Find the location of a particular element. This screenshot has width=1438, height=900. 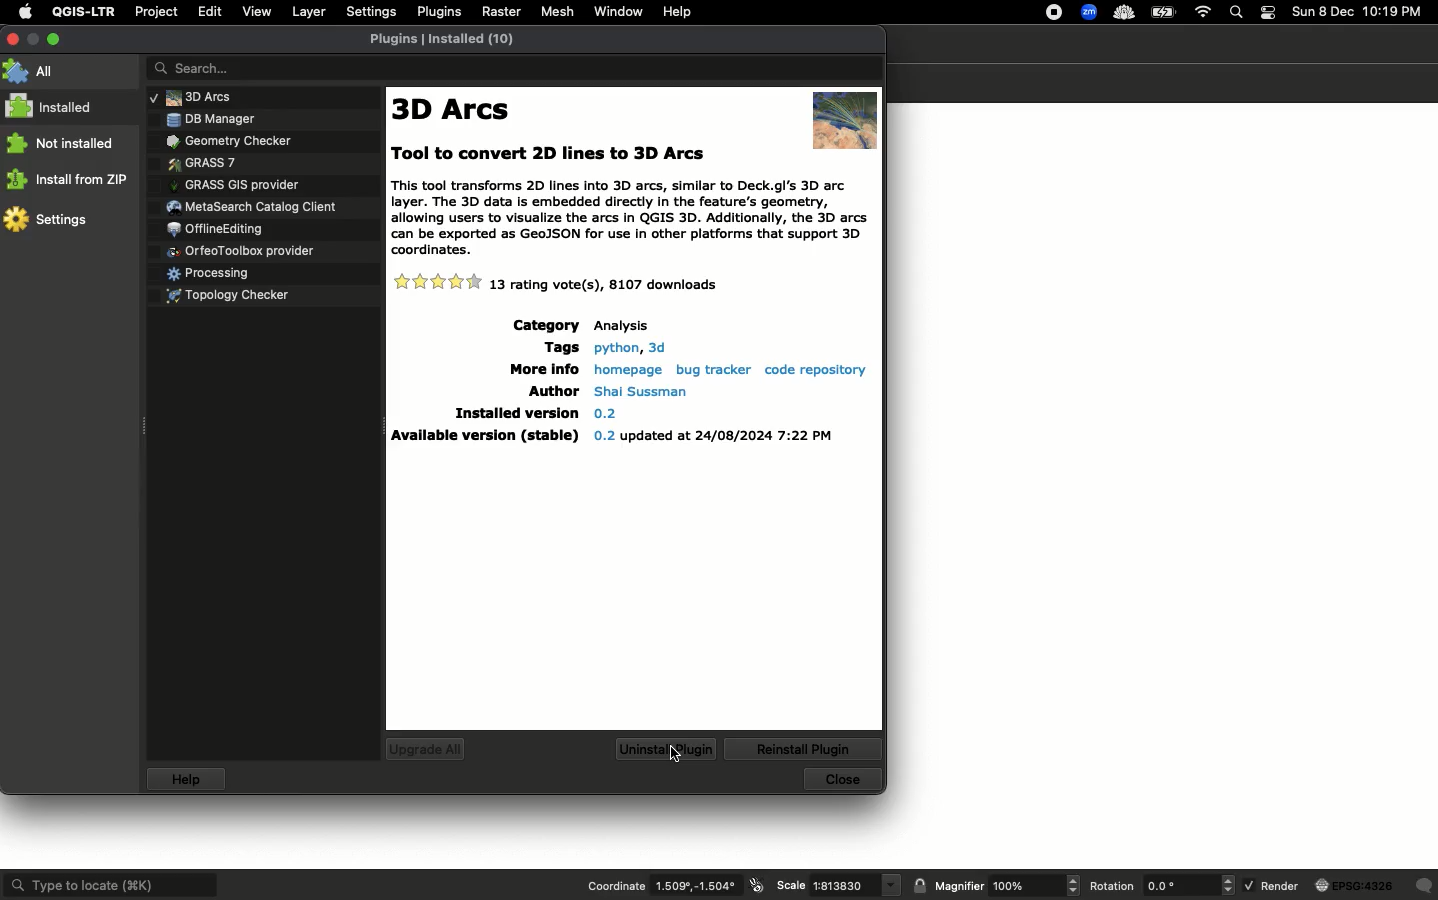

Details is located at coordinates (685, 370).